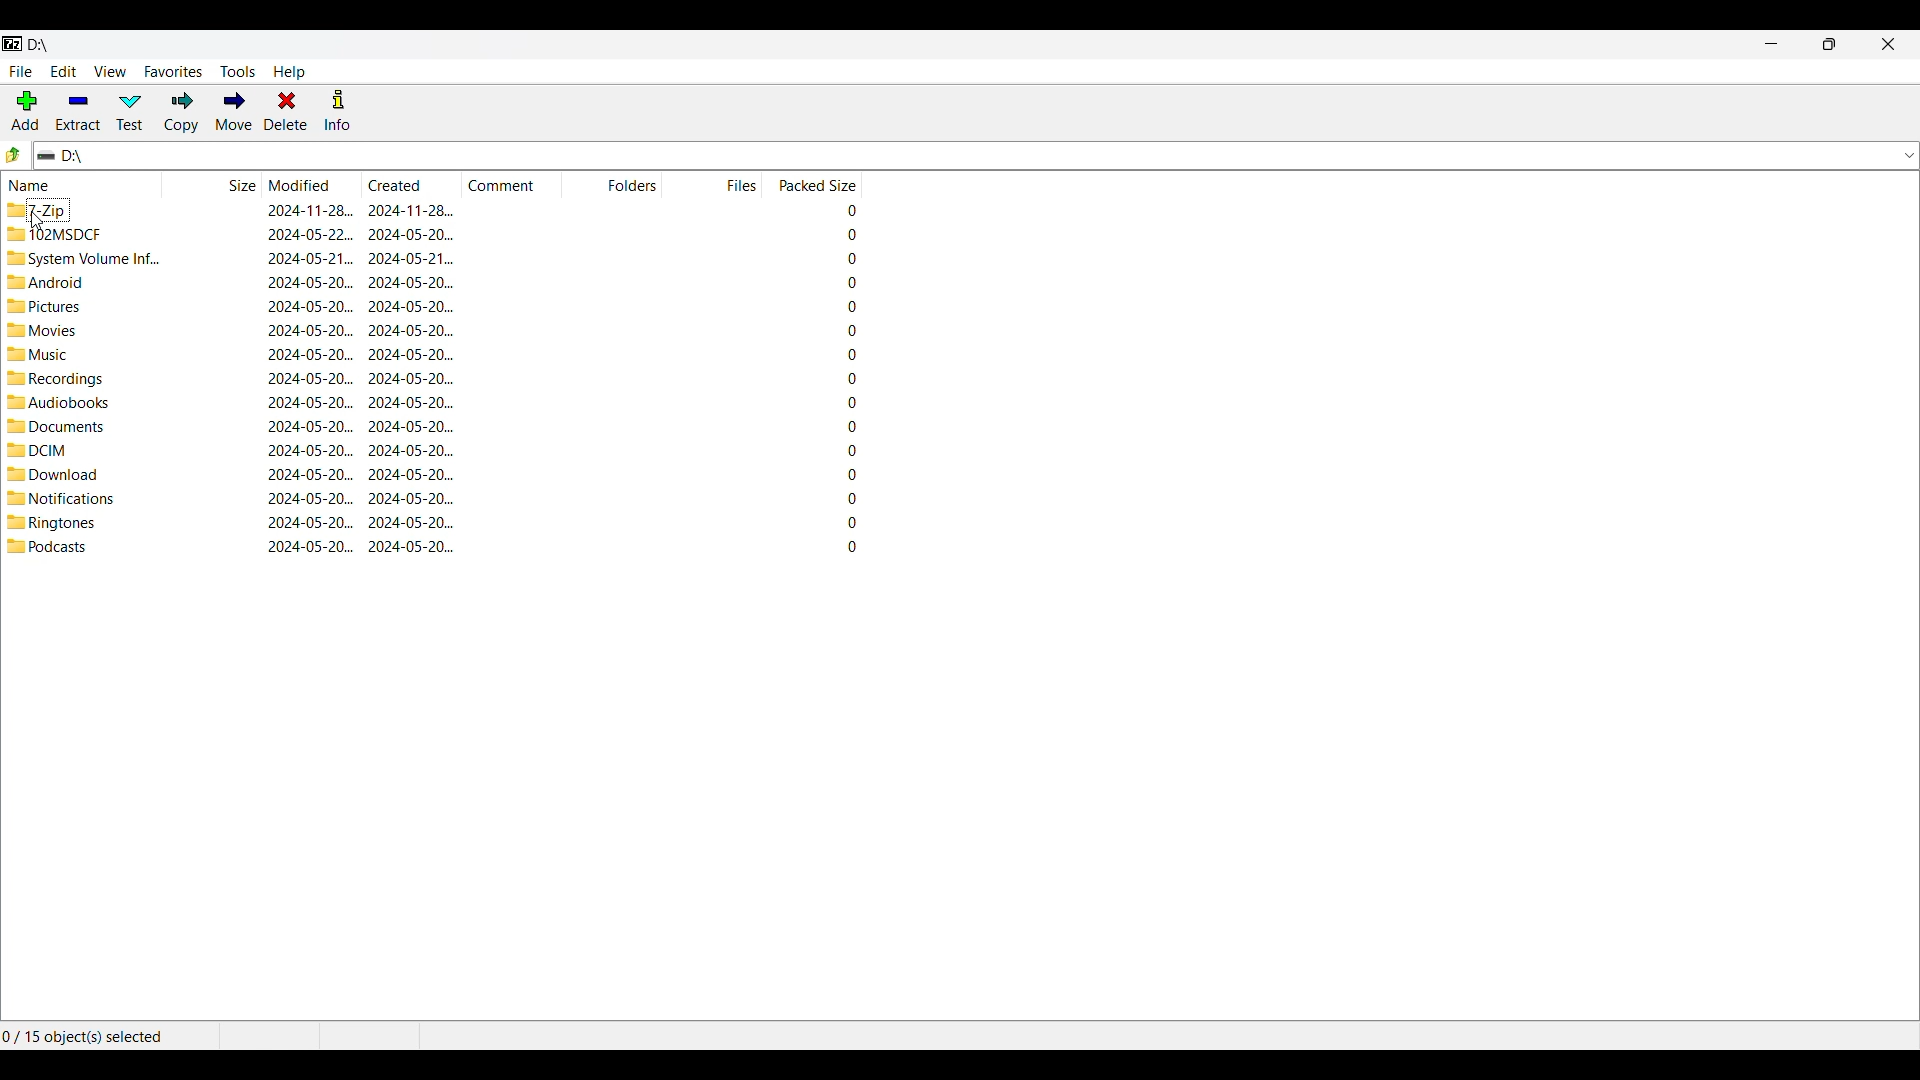 This screenshot has height=1080, width=1920. Describe the element at coordinates (54, 474) in the screenshot. I see `folder` at that location.